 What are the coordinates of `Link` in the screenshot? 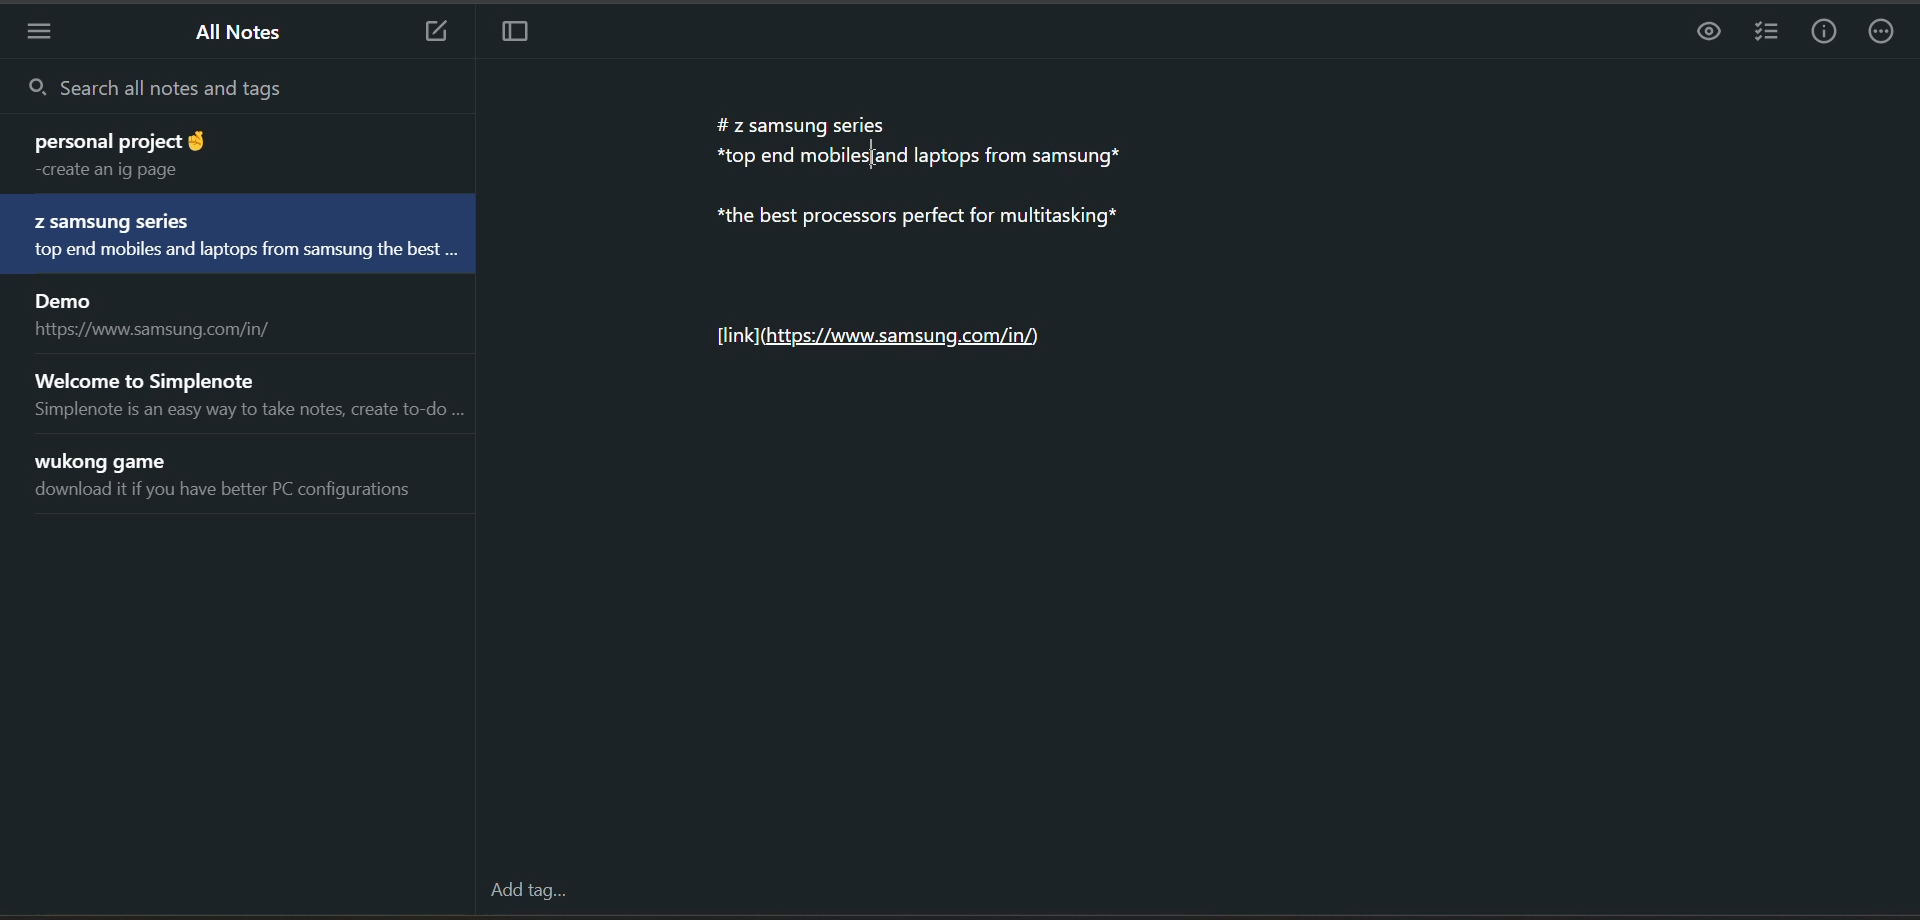 It's located at (883, 331).